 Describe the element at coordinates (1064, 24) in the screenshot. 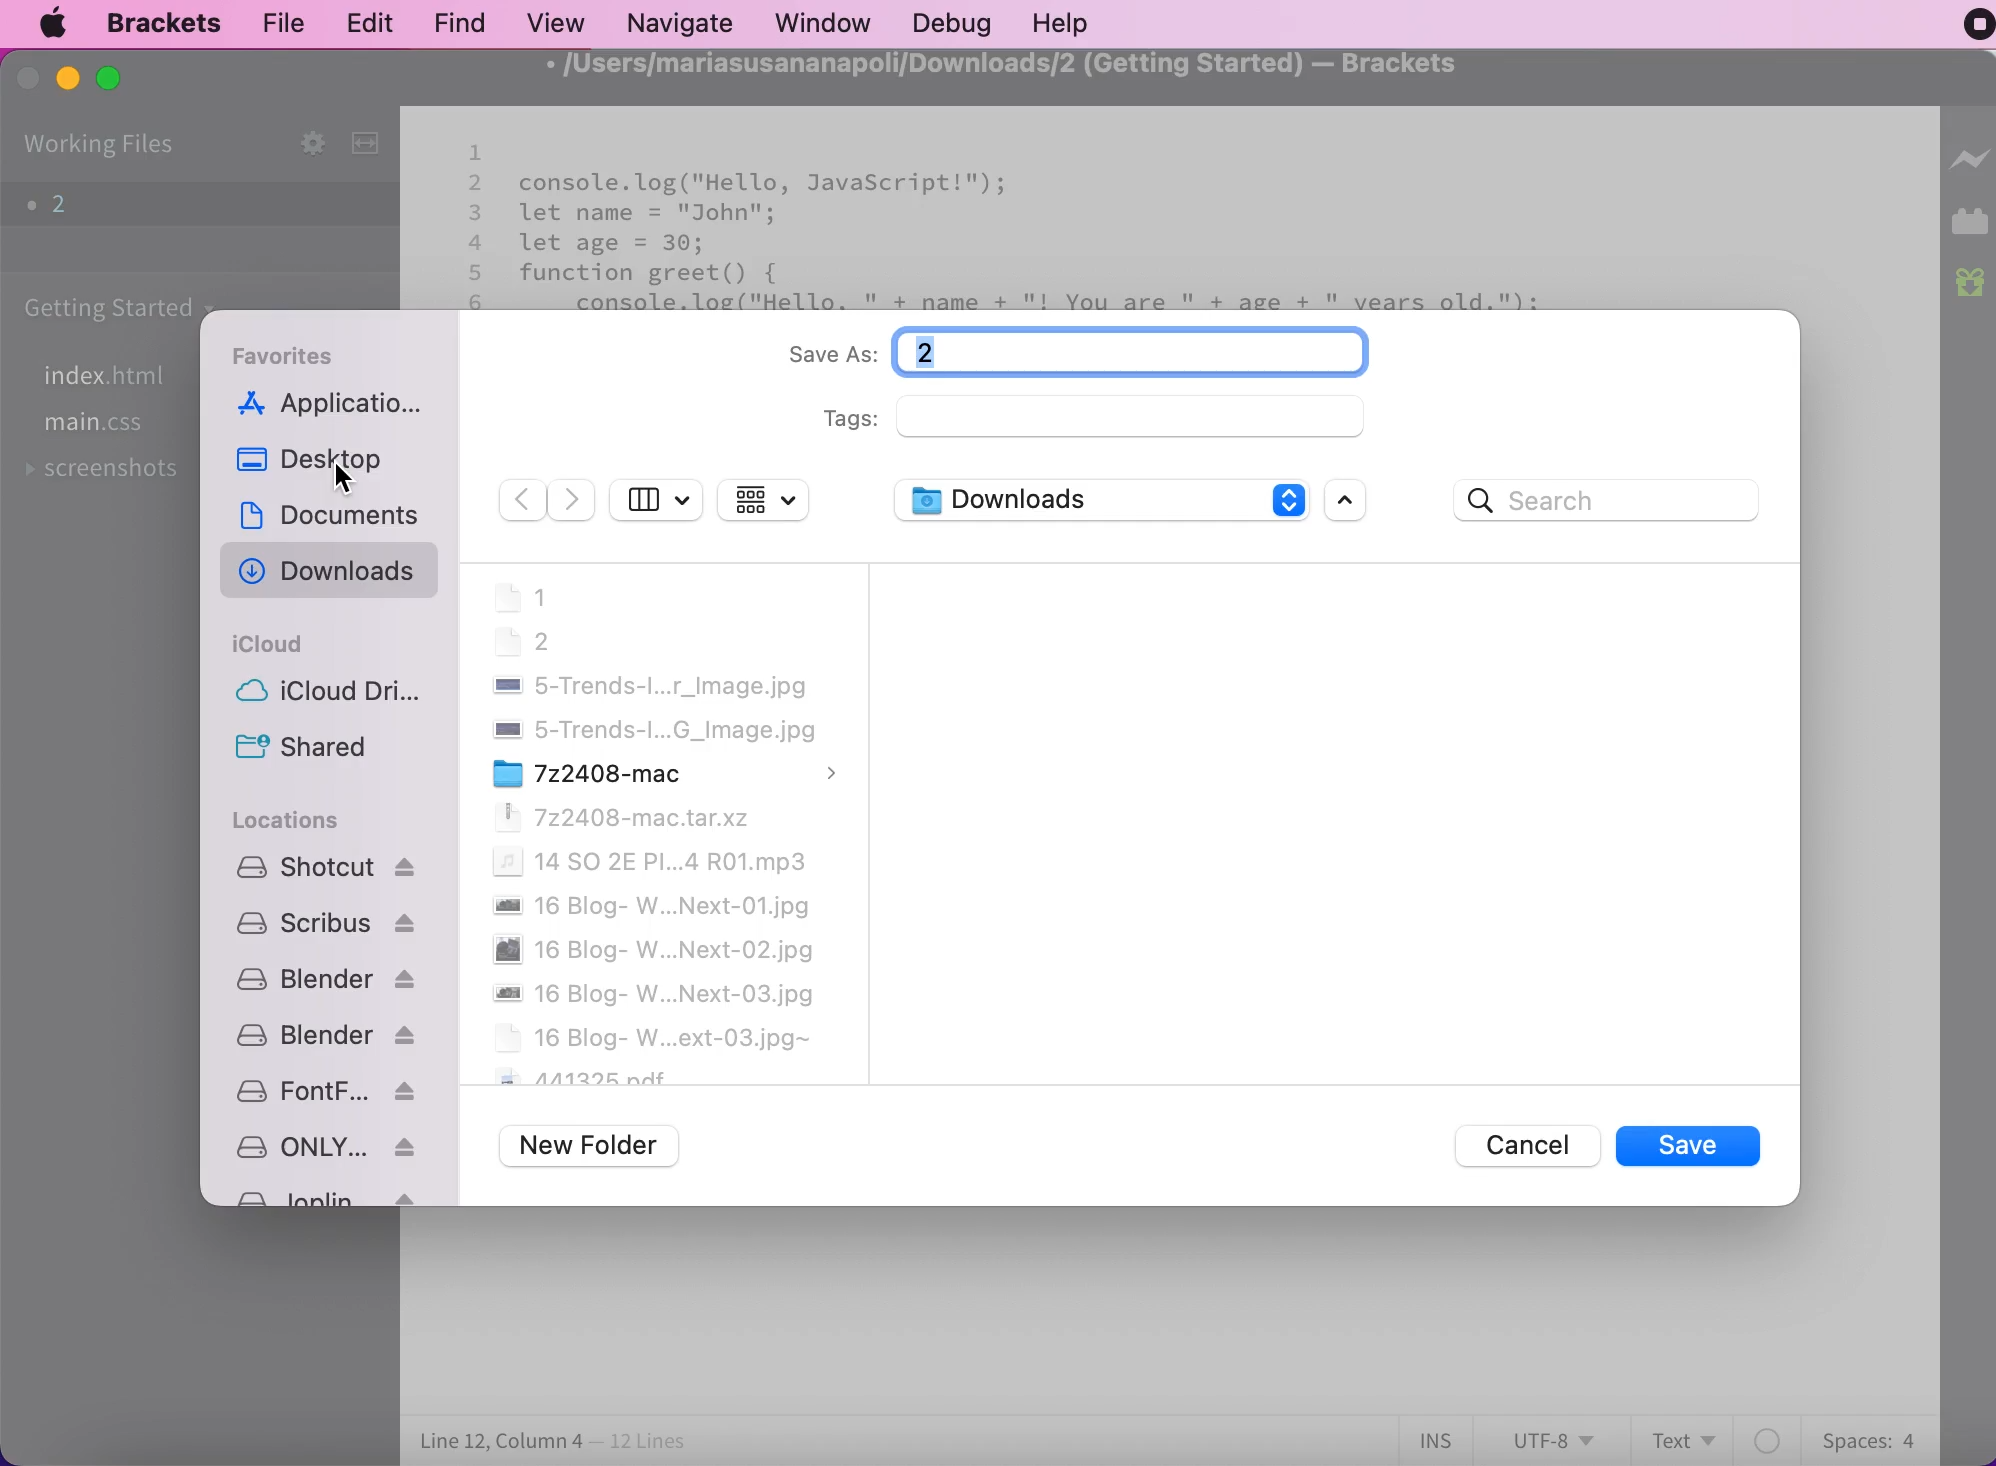

I see `help` at that location.